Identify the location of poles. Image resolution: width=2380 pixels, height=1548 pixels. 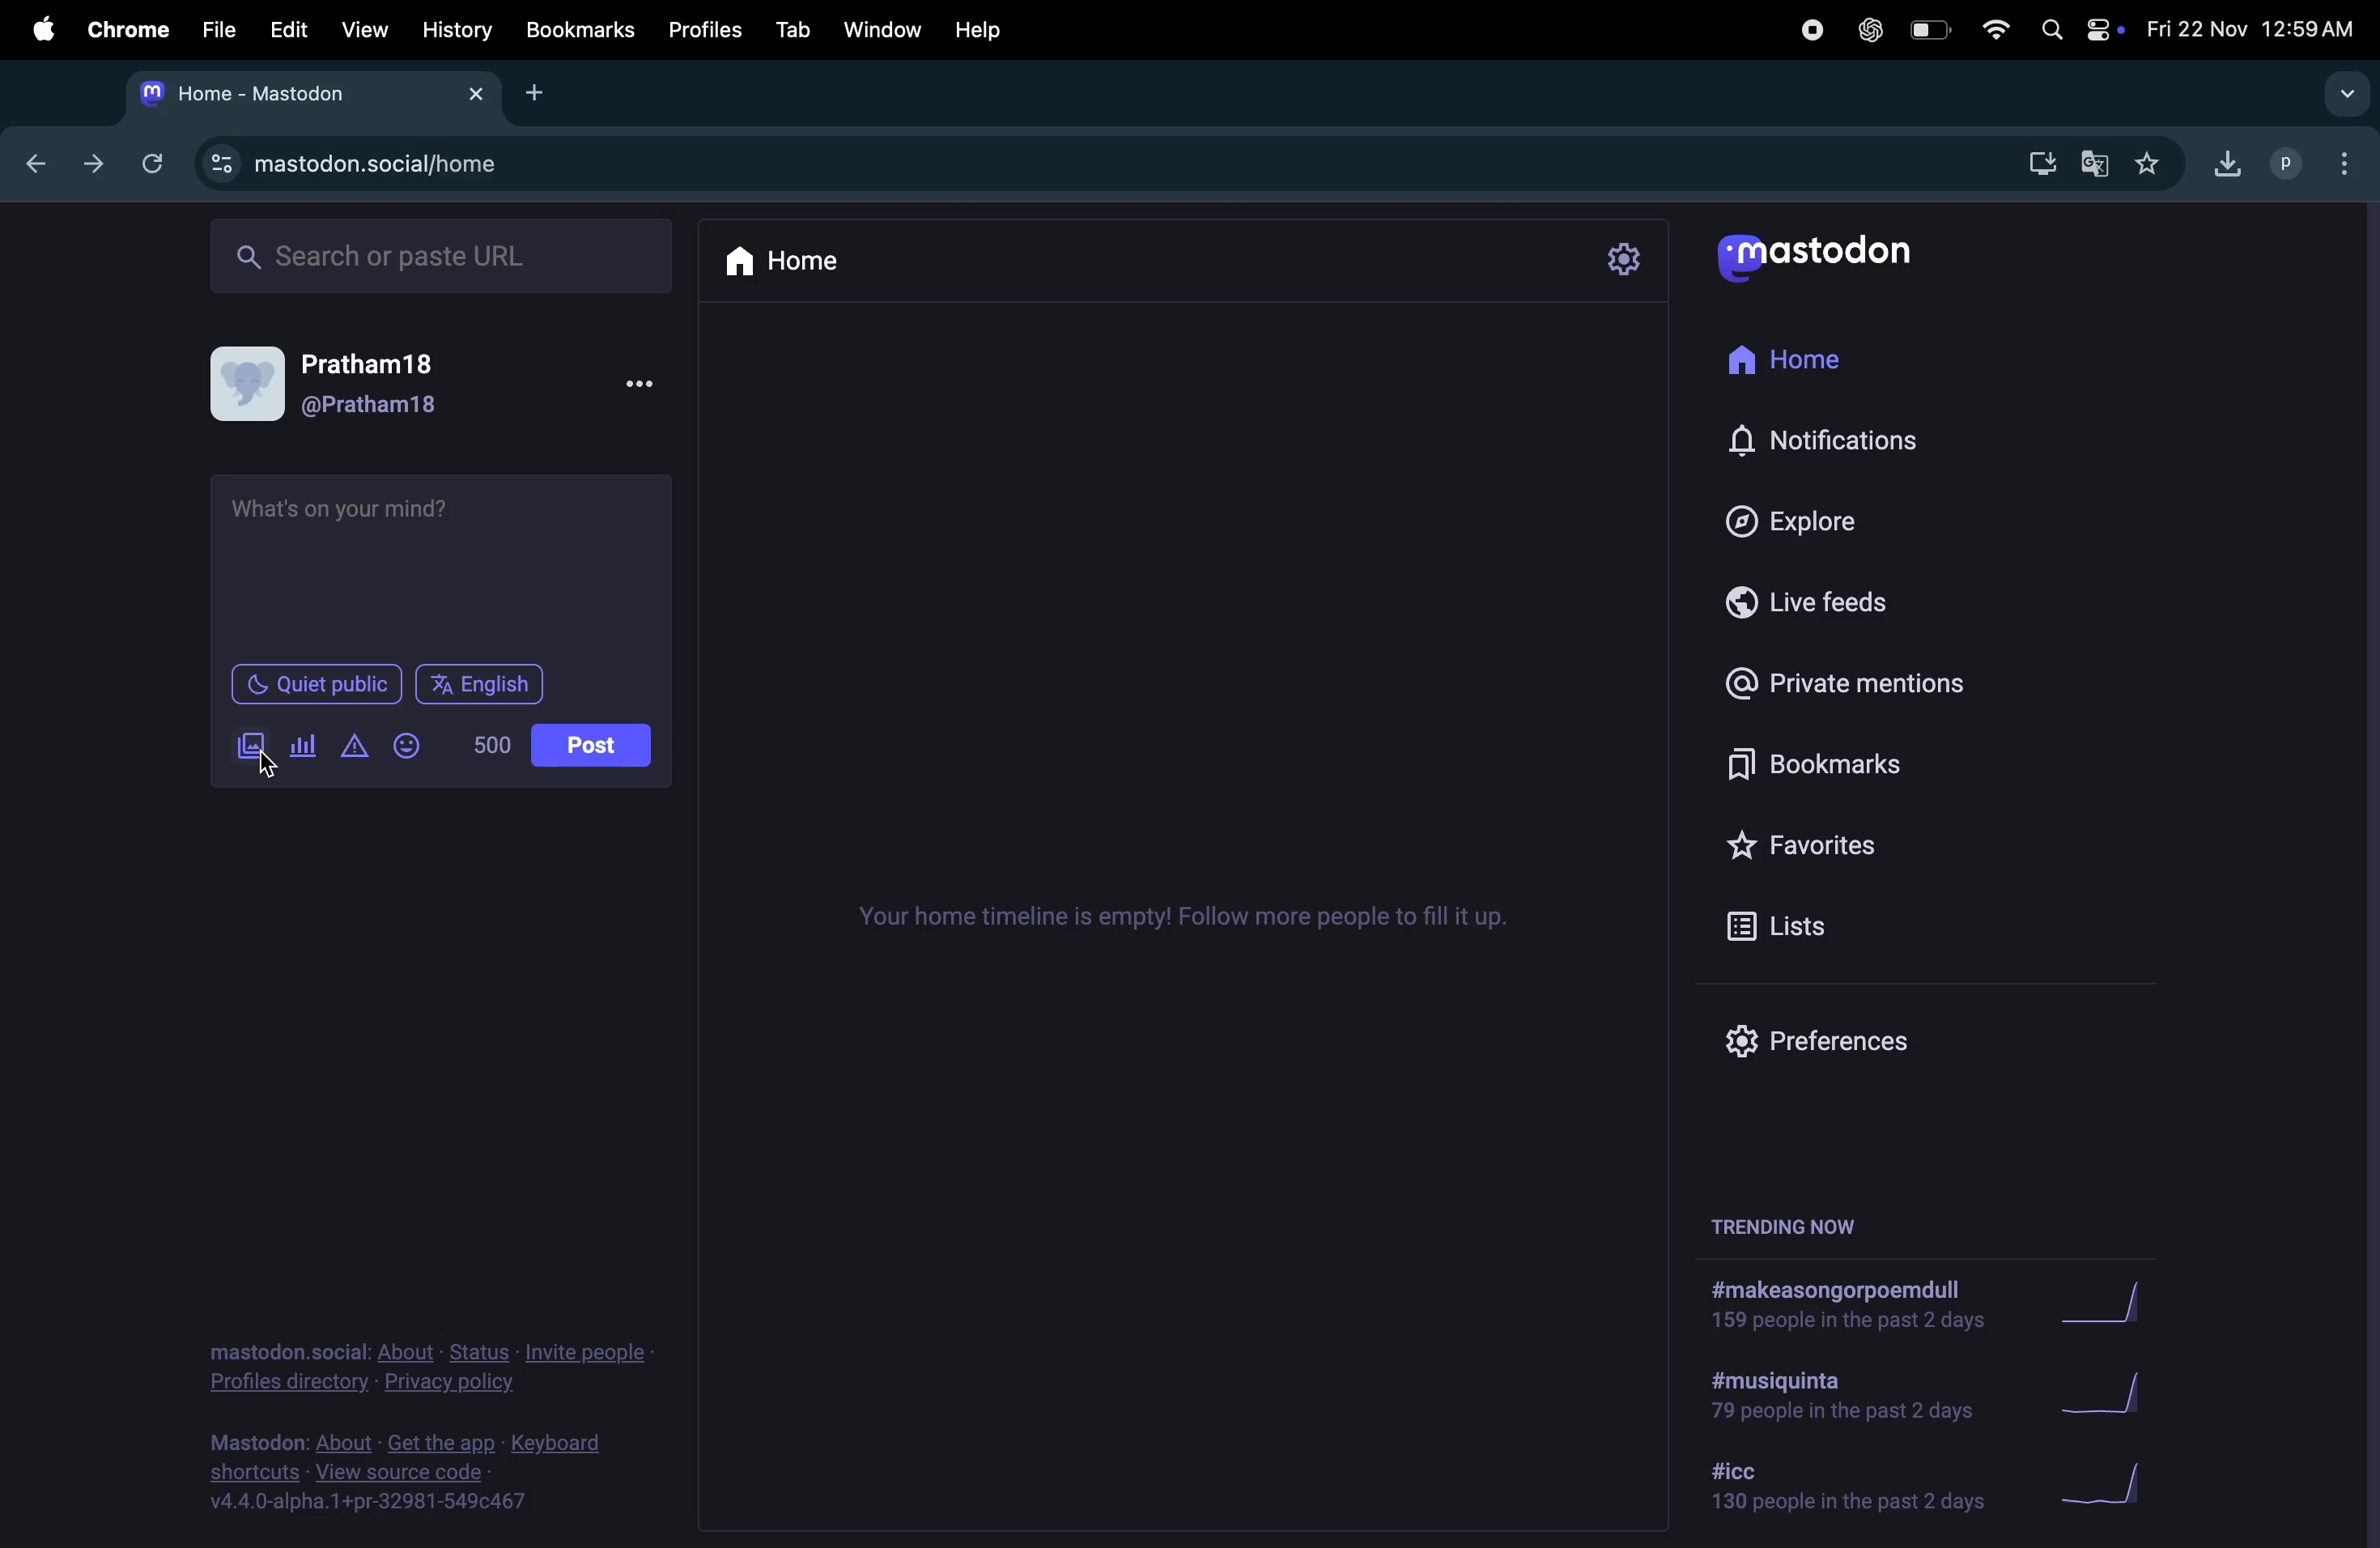
(301, 742).